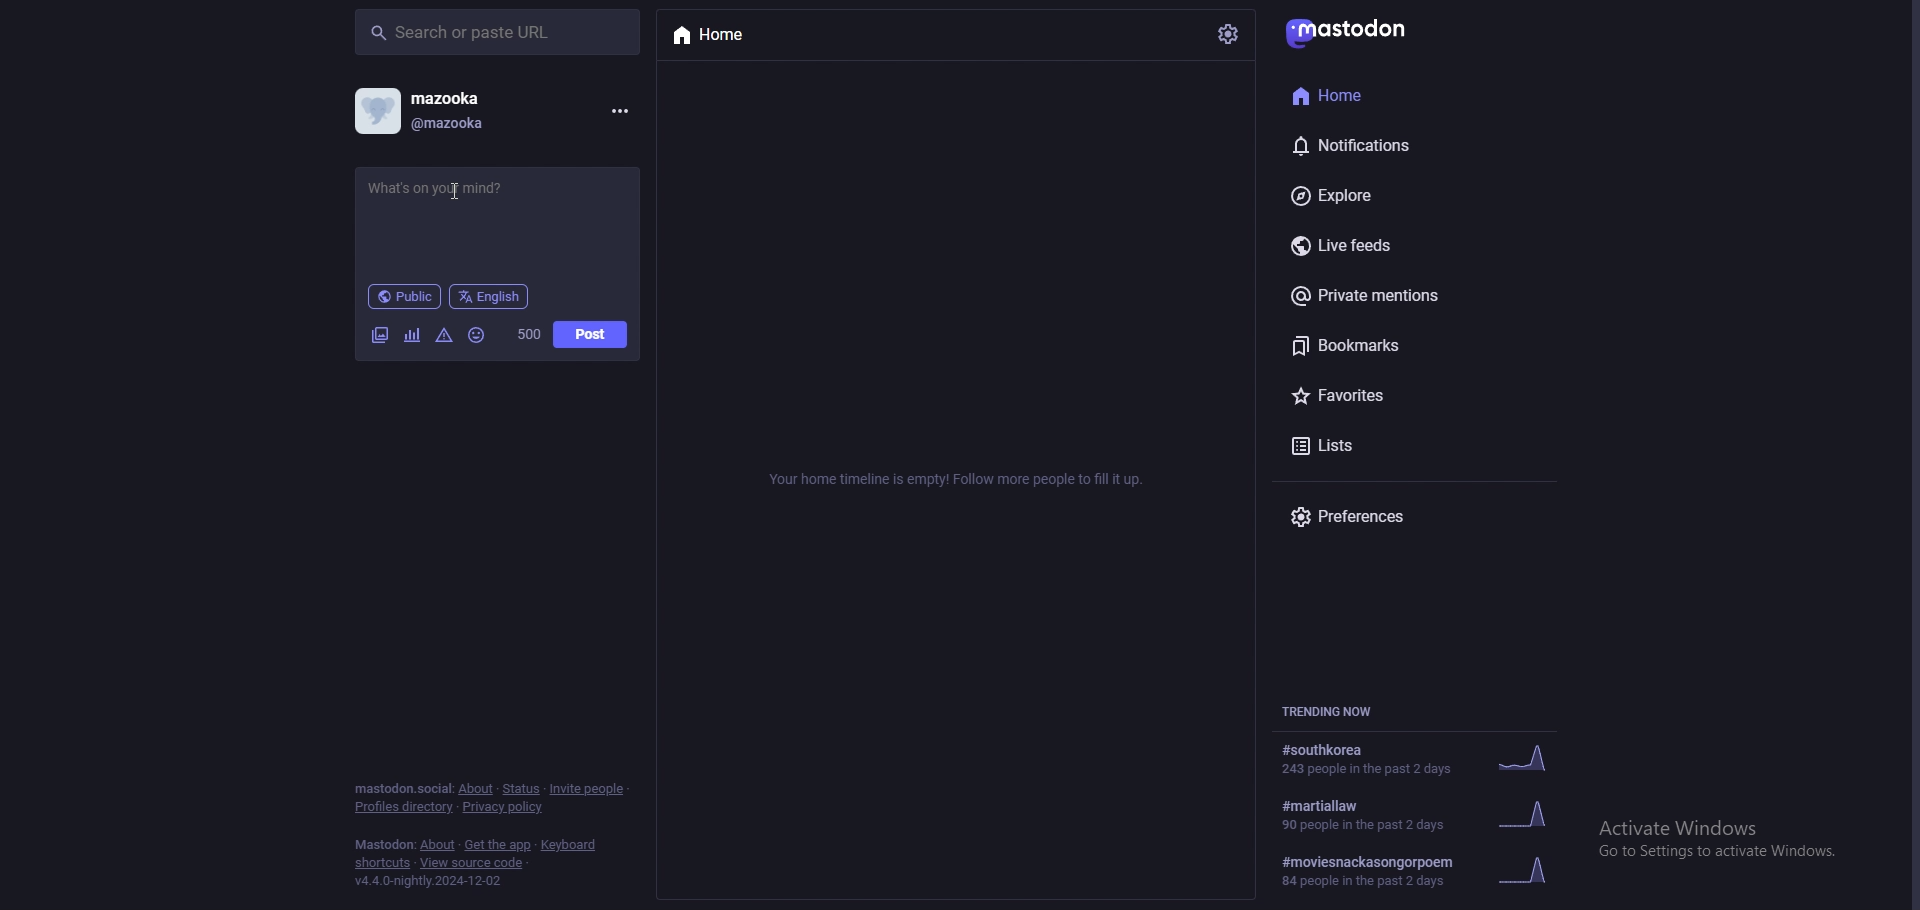  What do you see at coordinates (952, 482) in the screenshot?
I see `info` at bounding box center [952, 482].